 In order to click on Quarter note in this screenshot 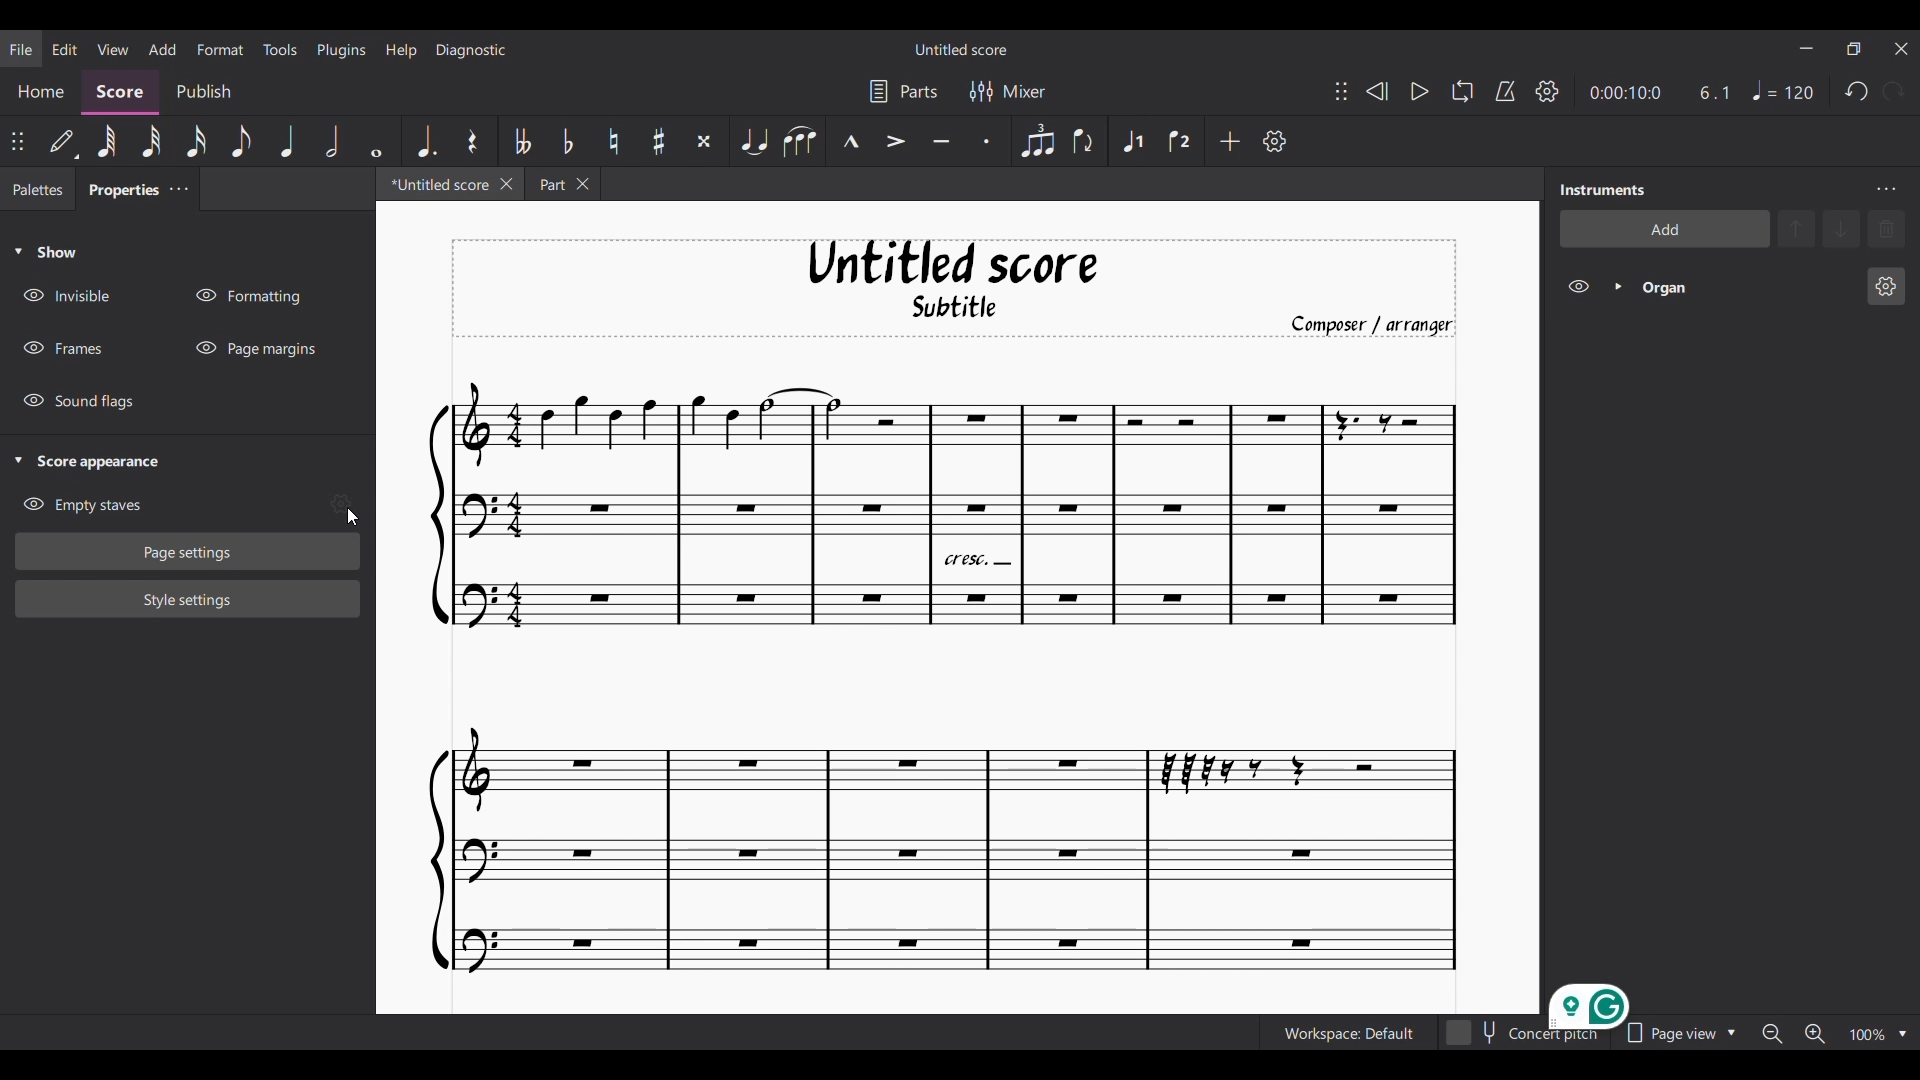, I will do `click(287, 141)`.